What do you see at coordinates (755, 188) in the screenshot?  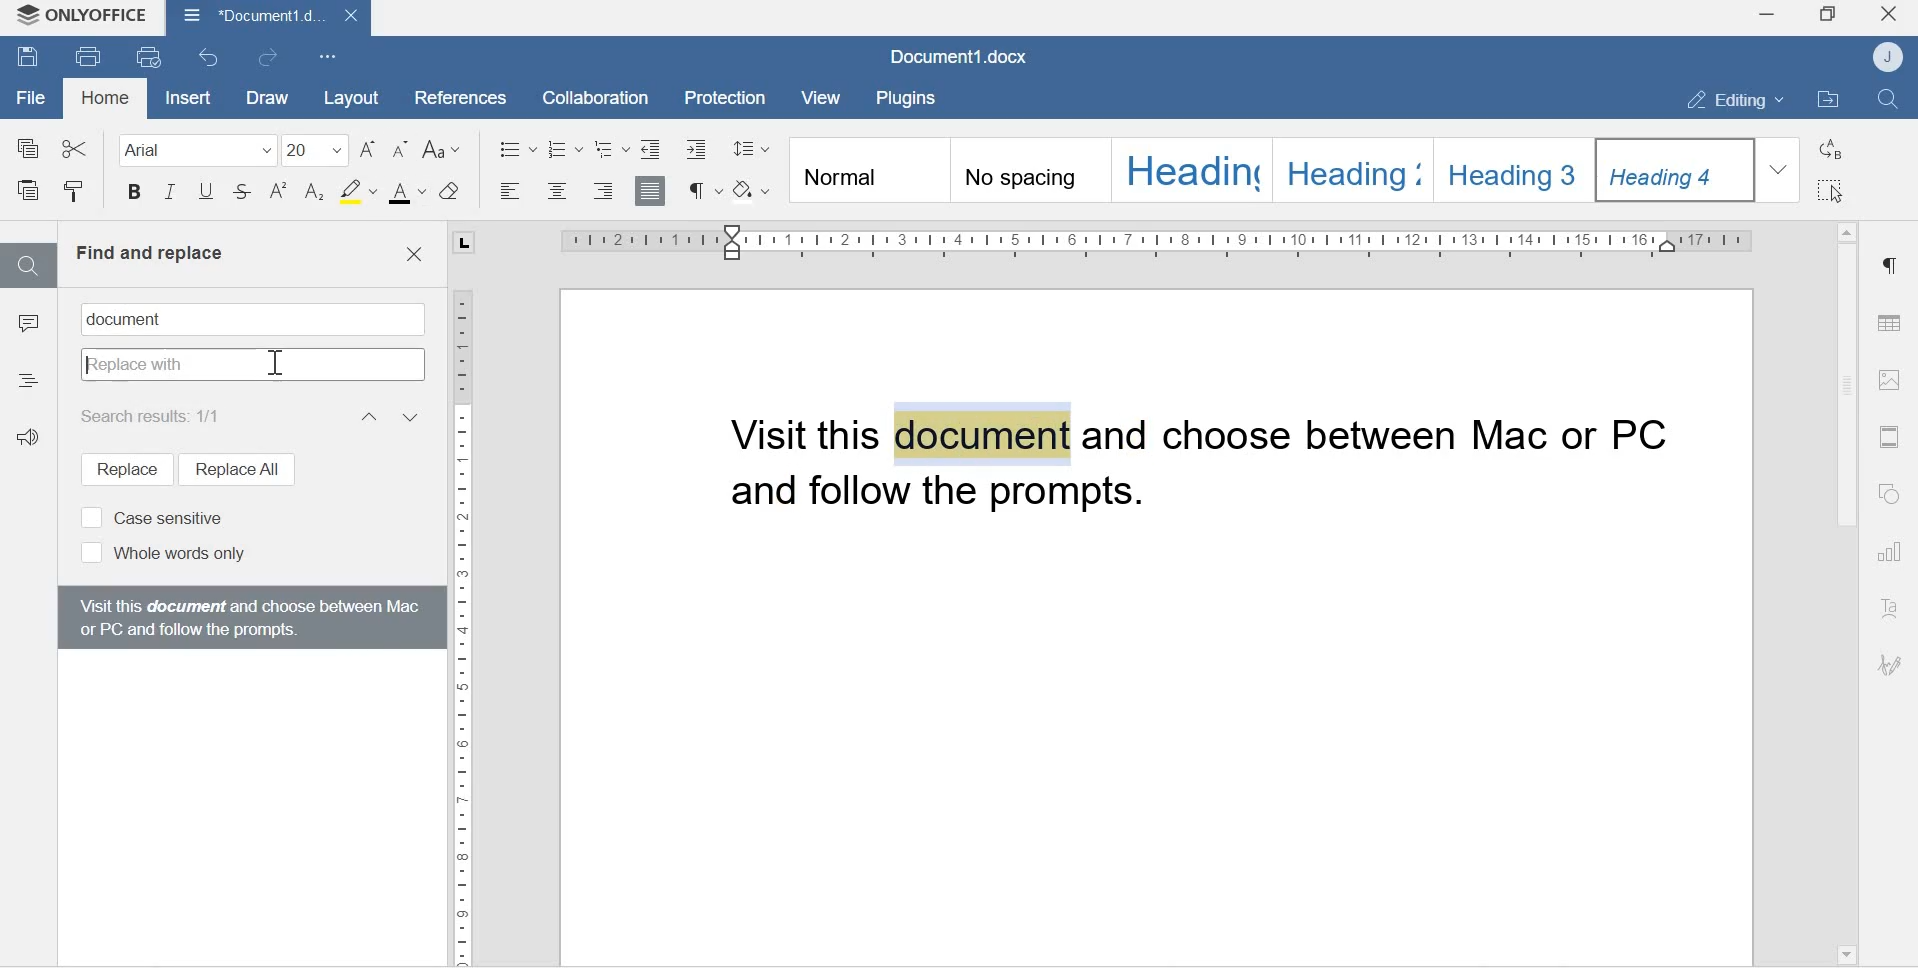 I see `Shading` at bounding box center [755, 188].